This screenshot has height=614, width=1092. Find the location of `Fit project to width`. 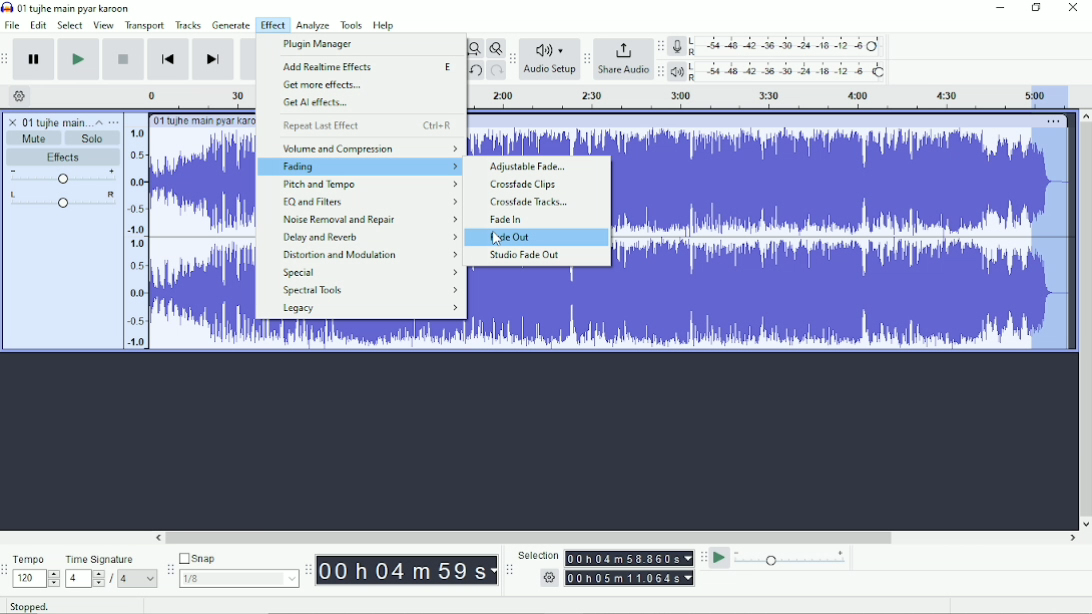

Fit project to width is located at coordinates (474, 48).